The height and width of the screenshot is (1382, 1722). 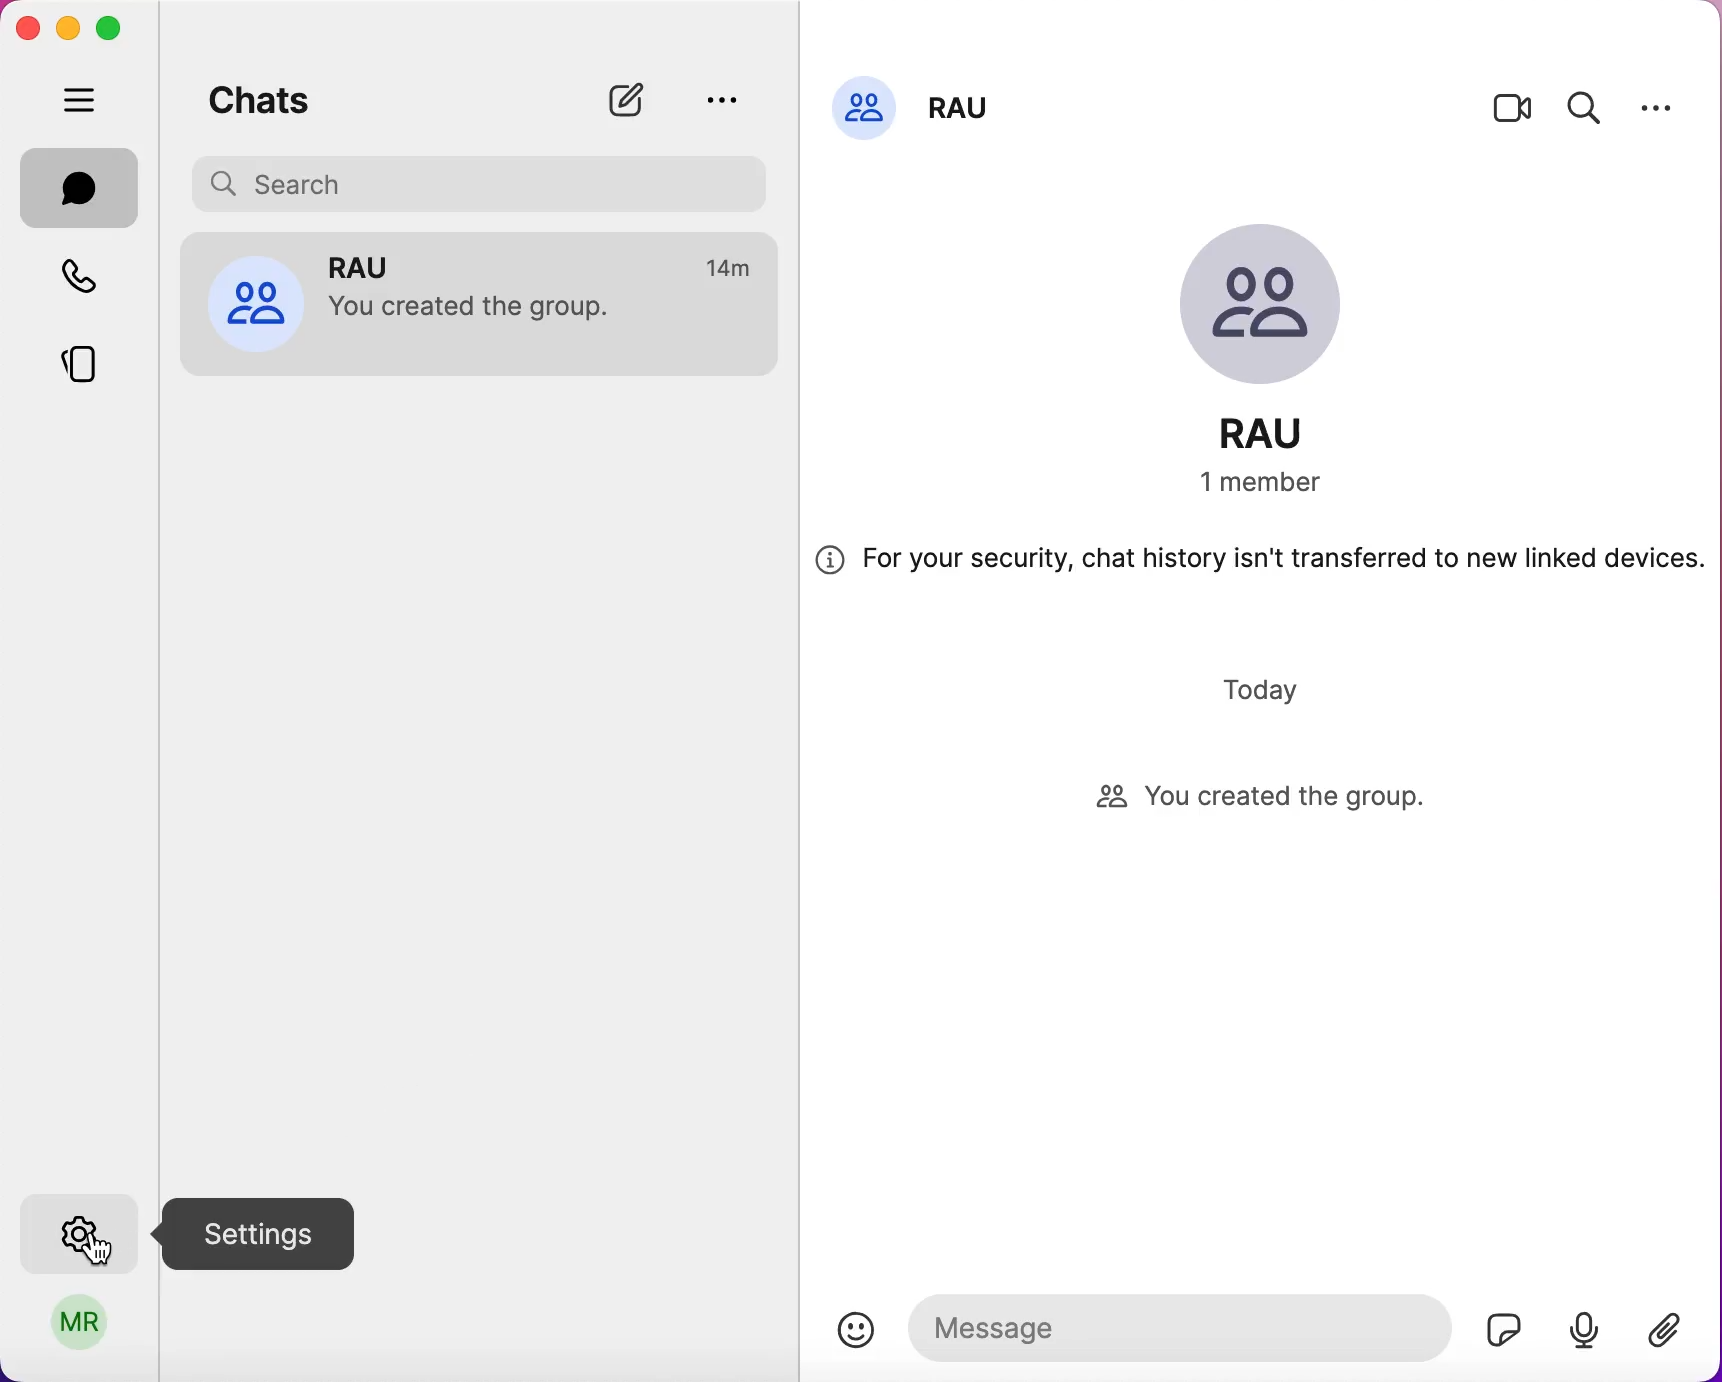 I want to click on settings, so click(x=1659, y=111).